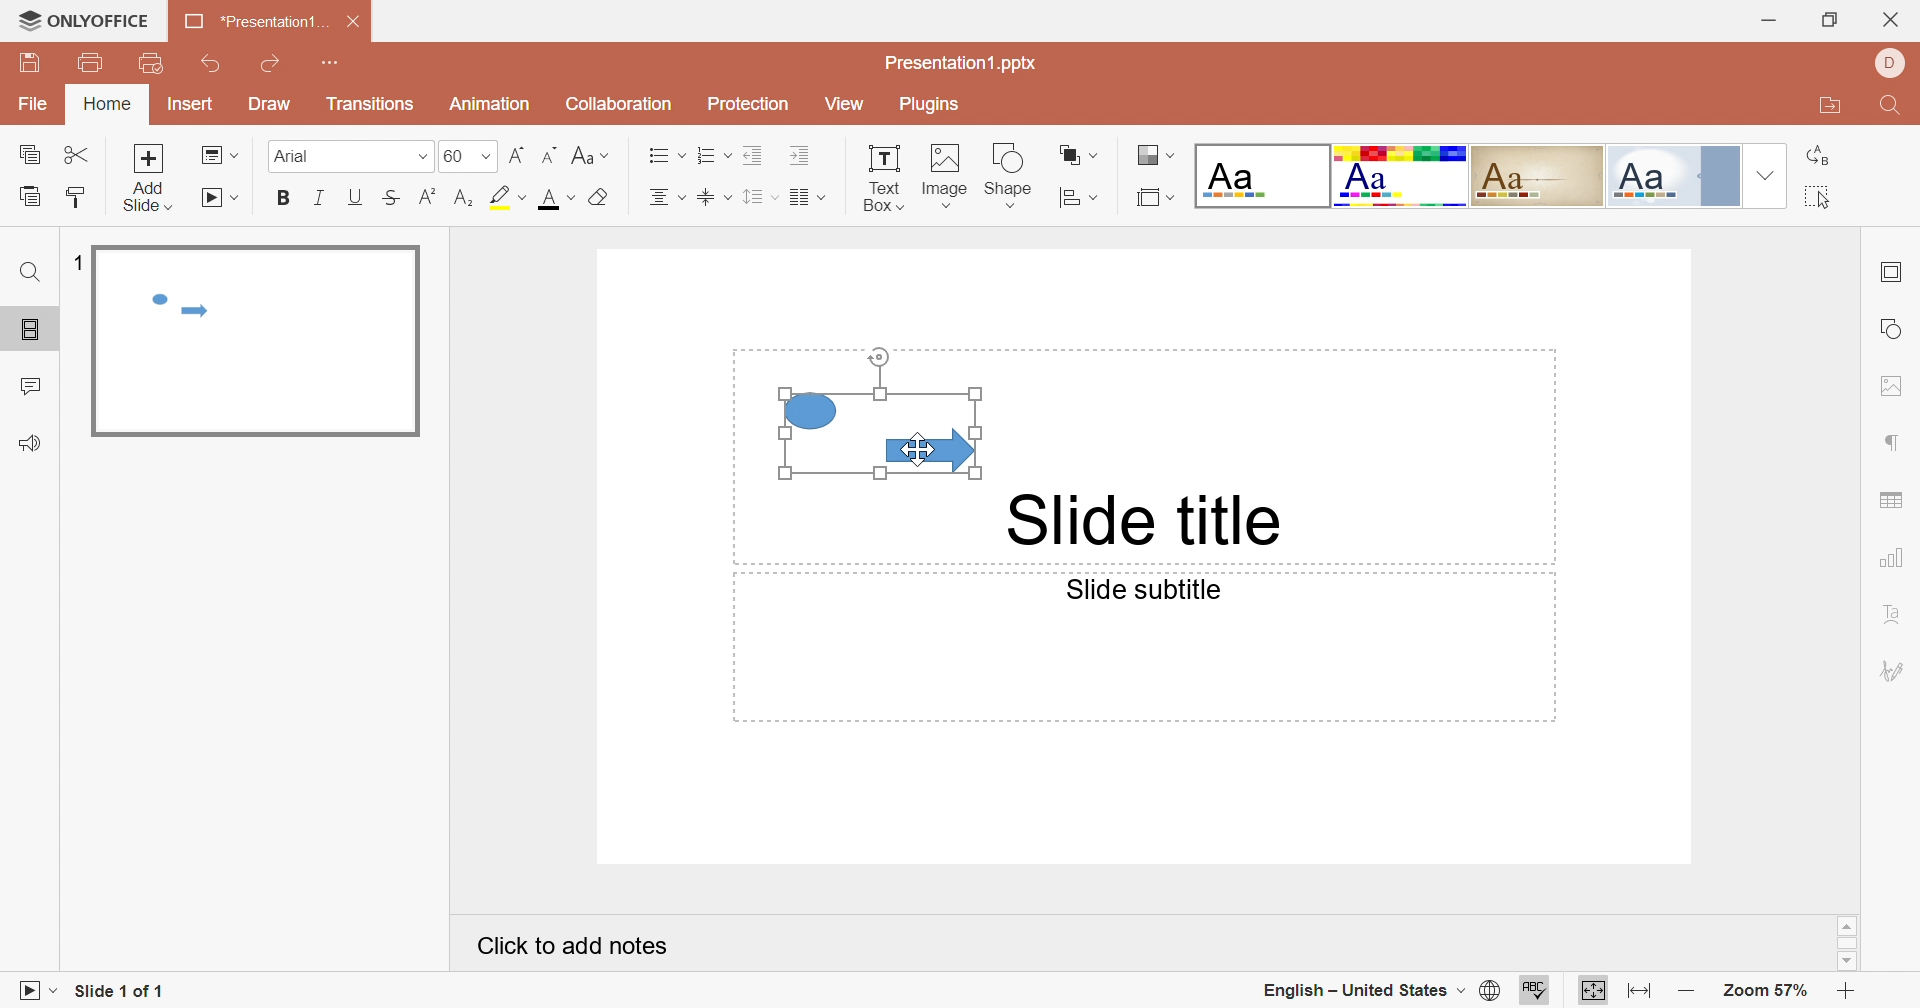  What do you see at coordinates (1888, 107) in the screenshot?
I see `Find` at bounding box center [1888, 107].